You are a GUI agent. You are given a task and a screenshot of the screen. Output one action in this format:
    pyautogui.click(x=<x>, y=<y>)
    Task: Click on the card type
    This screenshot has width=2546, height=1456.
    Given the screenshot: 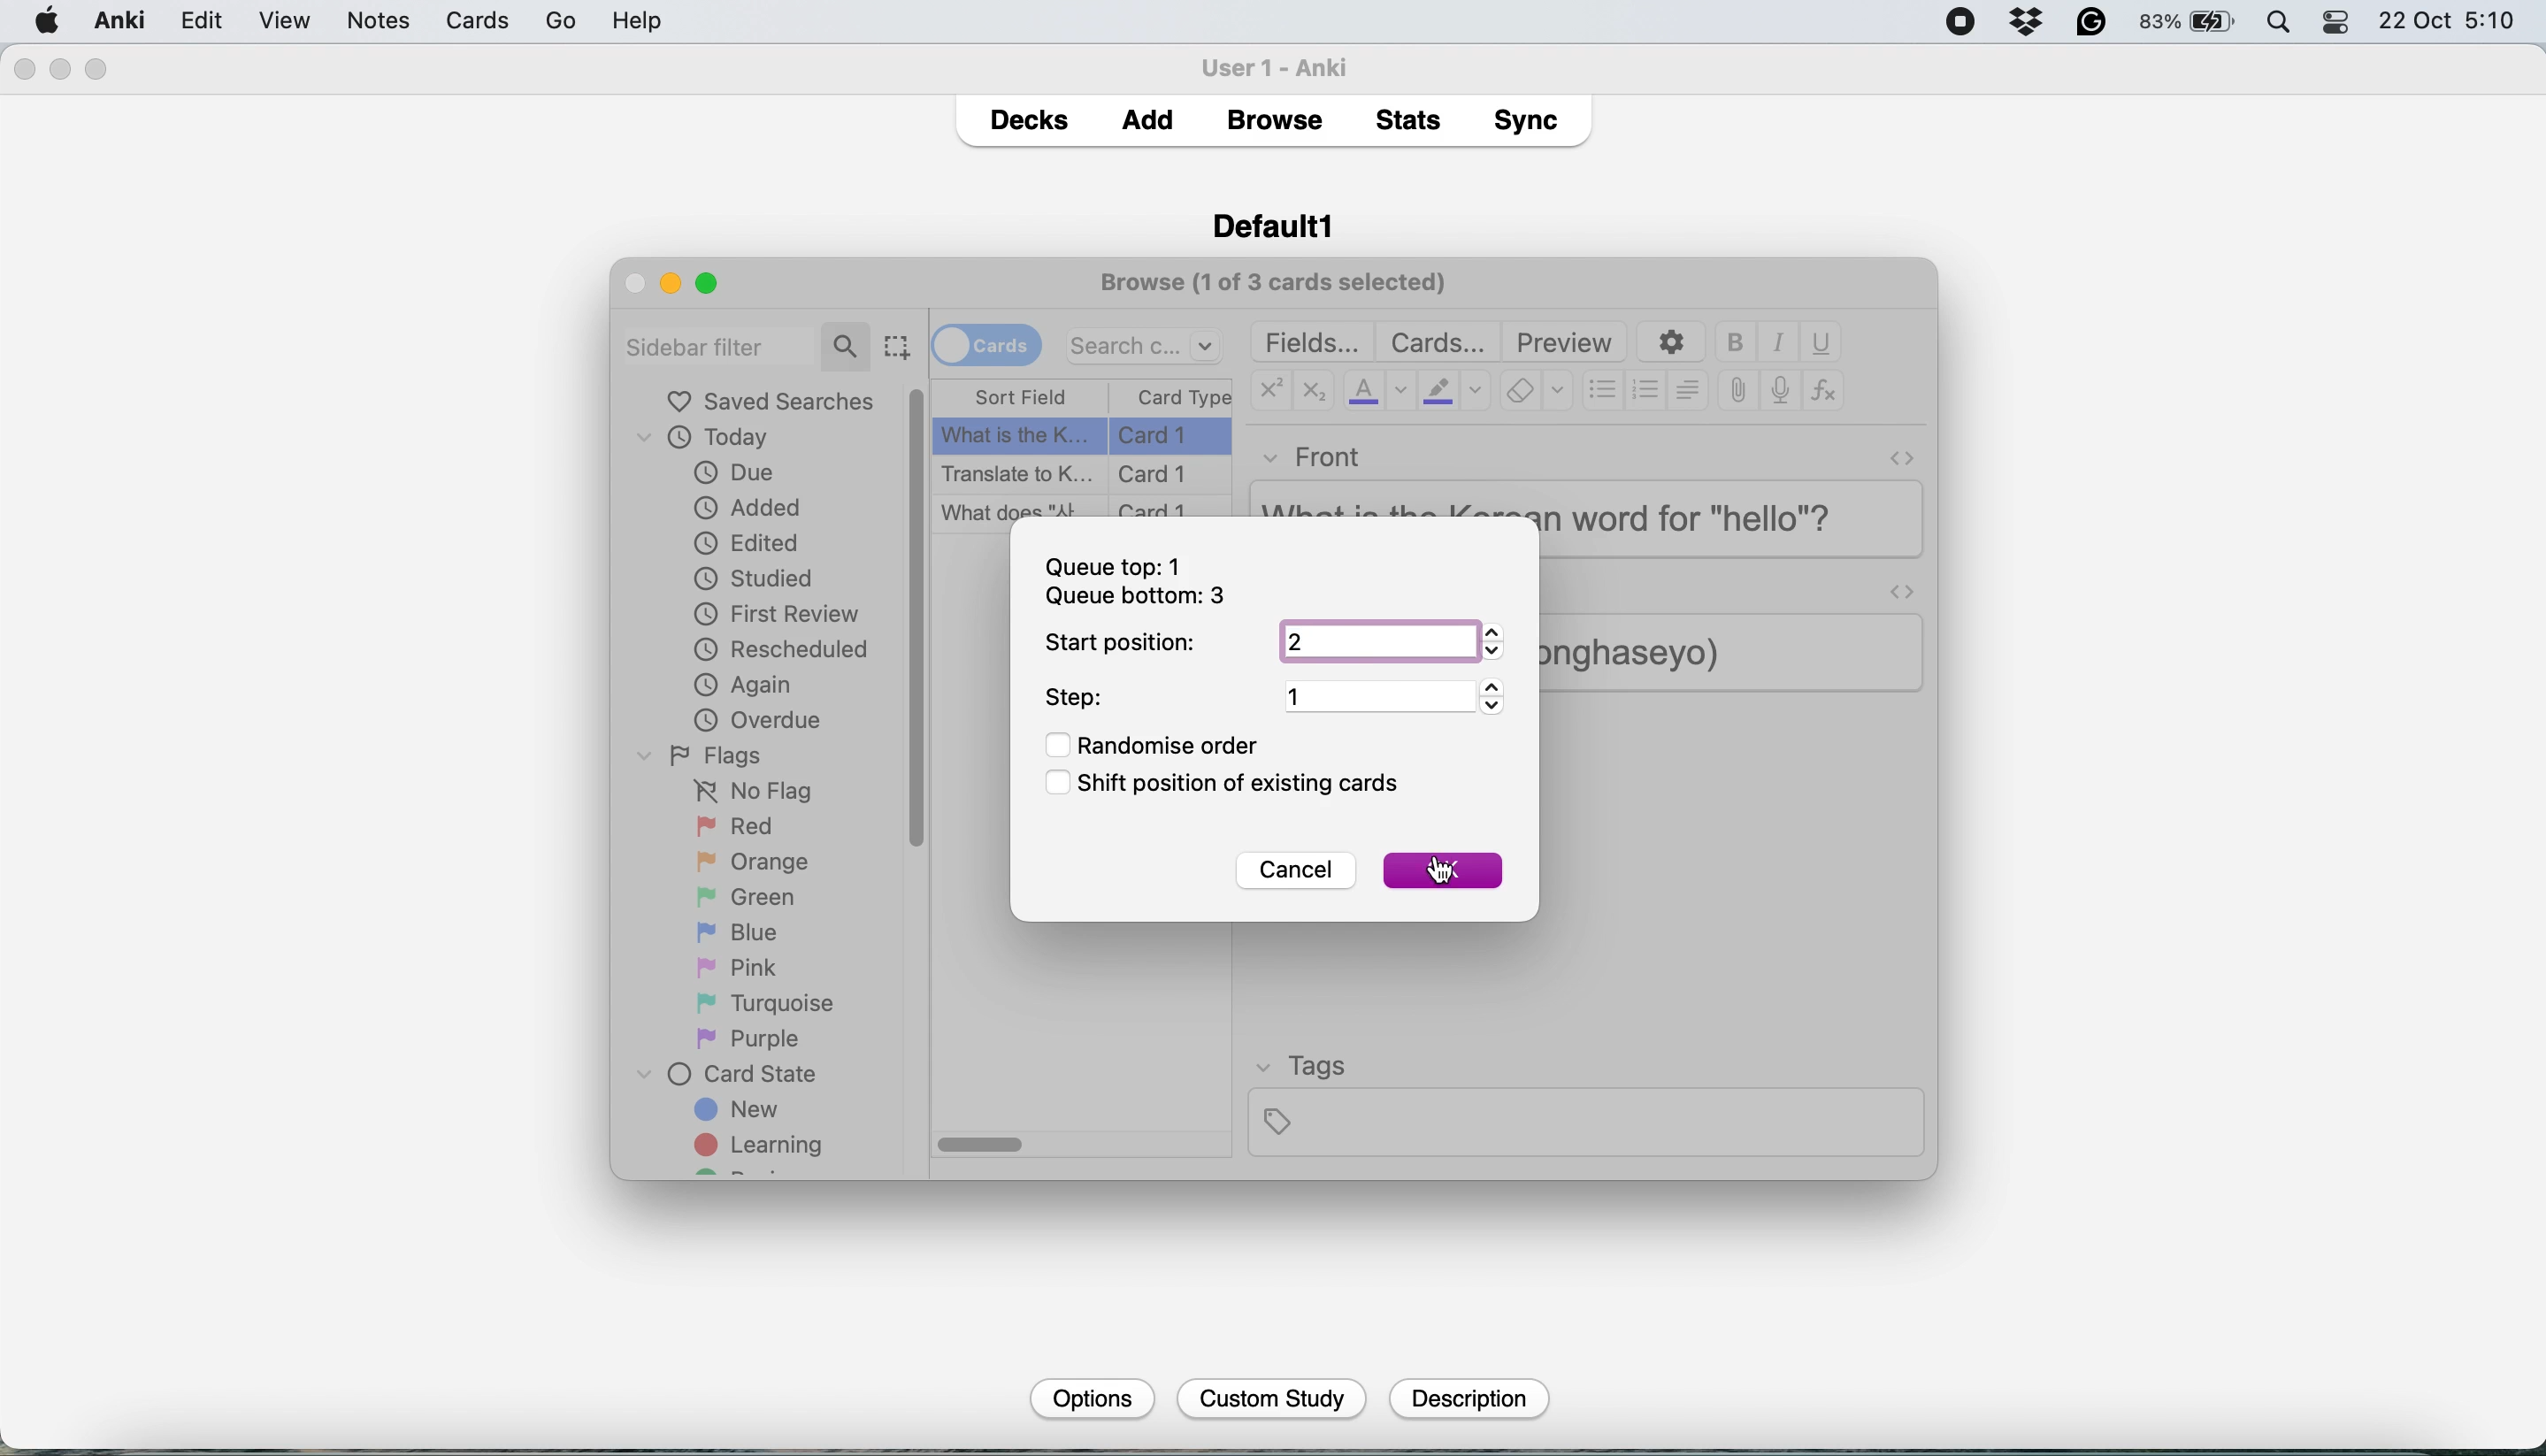 What is the action you would take?
    pyautogui.click(x=1181, y=398)
    